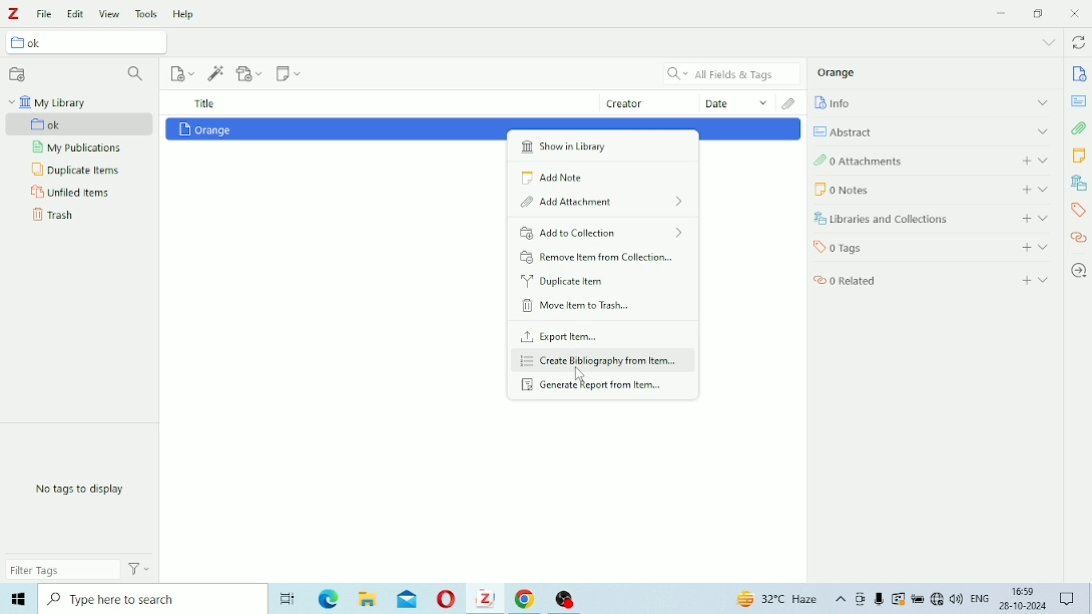 This screenshot has height=614, width=1092. What do you see at coordinates (485, 598) in the screenshot?
I see `Zotero` at bounding box center [485, 598].